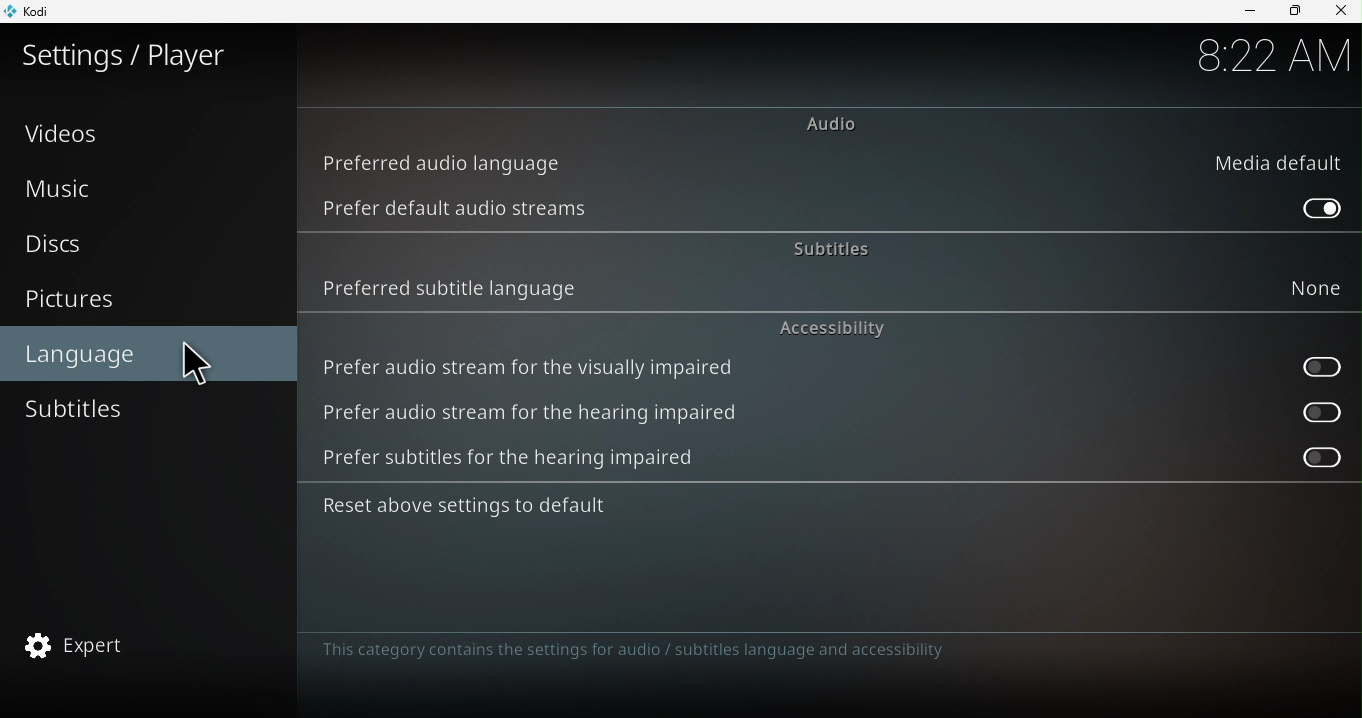 This screenshot has height=718, width=1362. Describe the element at coordinates (1313, 411) in the screenshot. I see `Prefer audio stream for the hearing impaired` at that location.